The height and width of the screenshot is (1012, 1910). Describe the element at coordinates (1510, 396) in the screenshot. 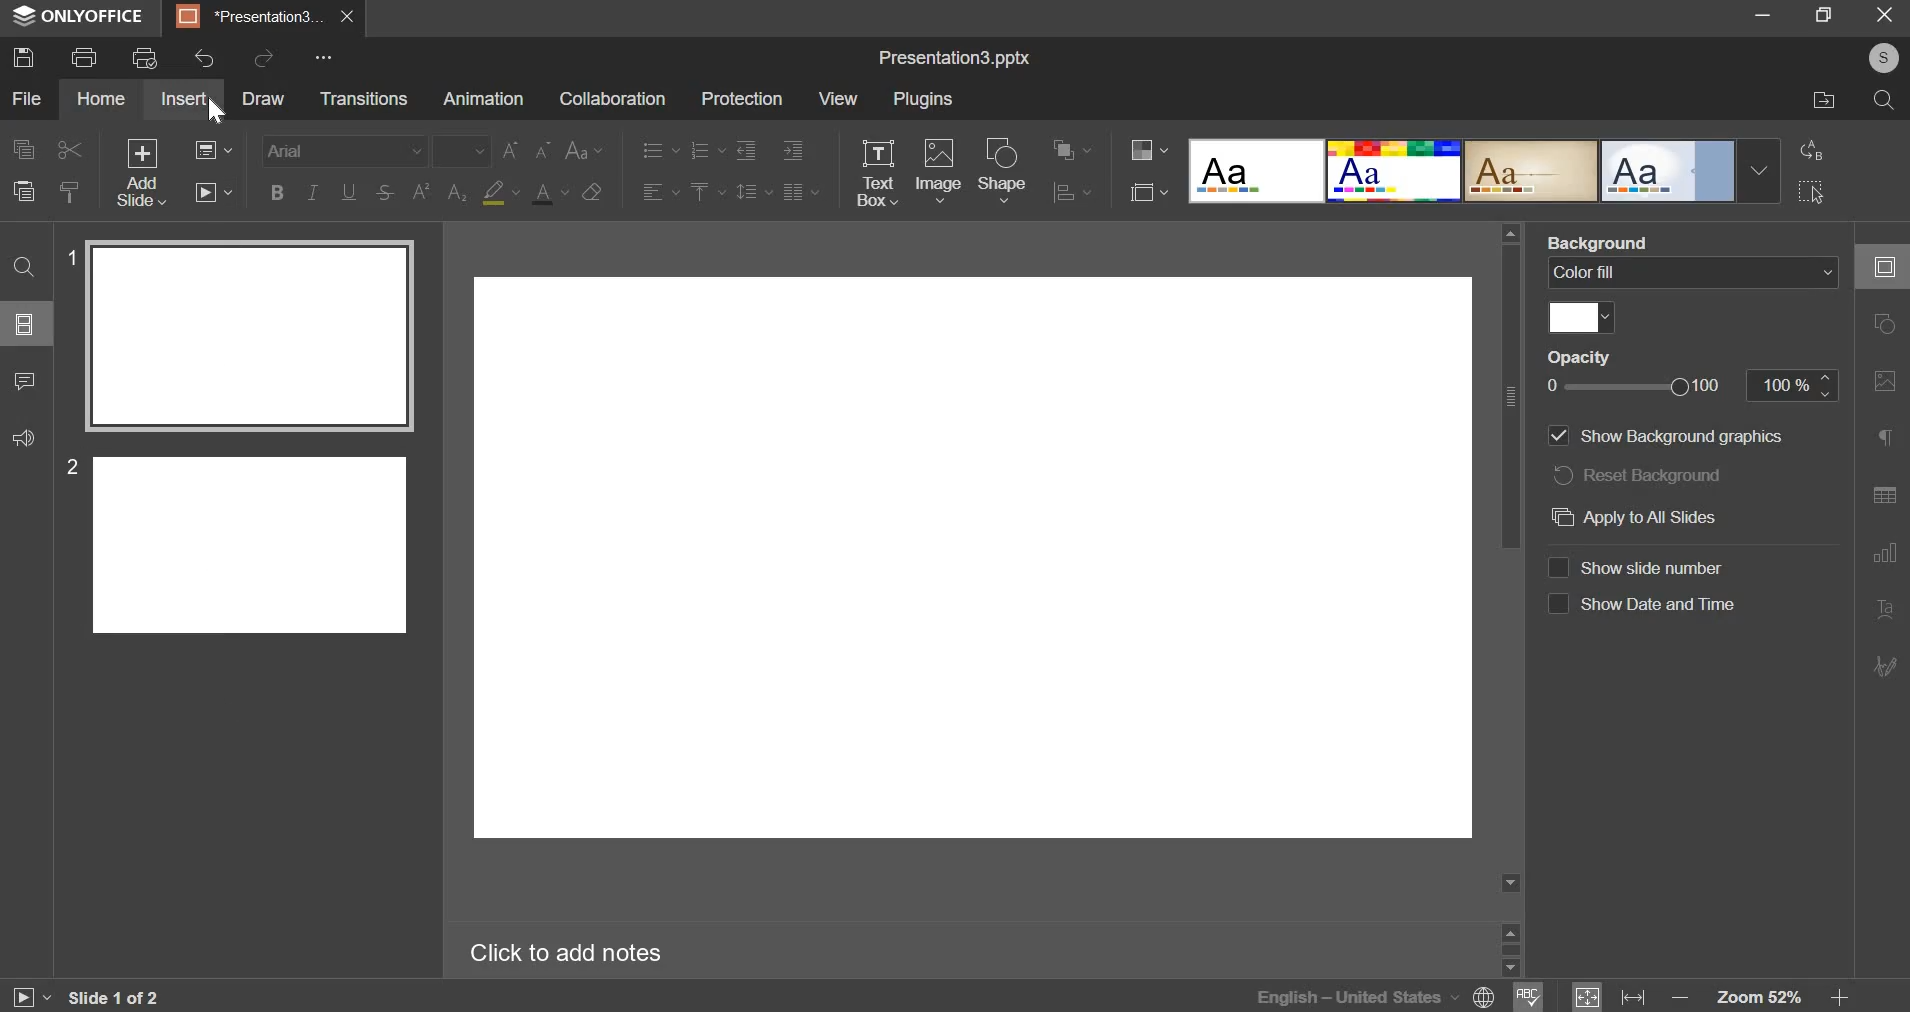

I see `vertical scrollbar` at that location.